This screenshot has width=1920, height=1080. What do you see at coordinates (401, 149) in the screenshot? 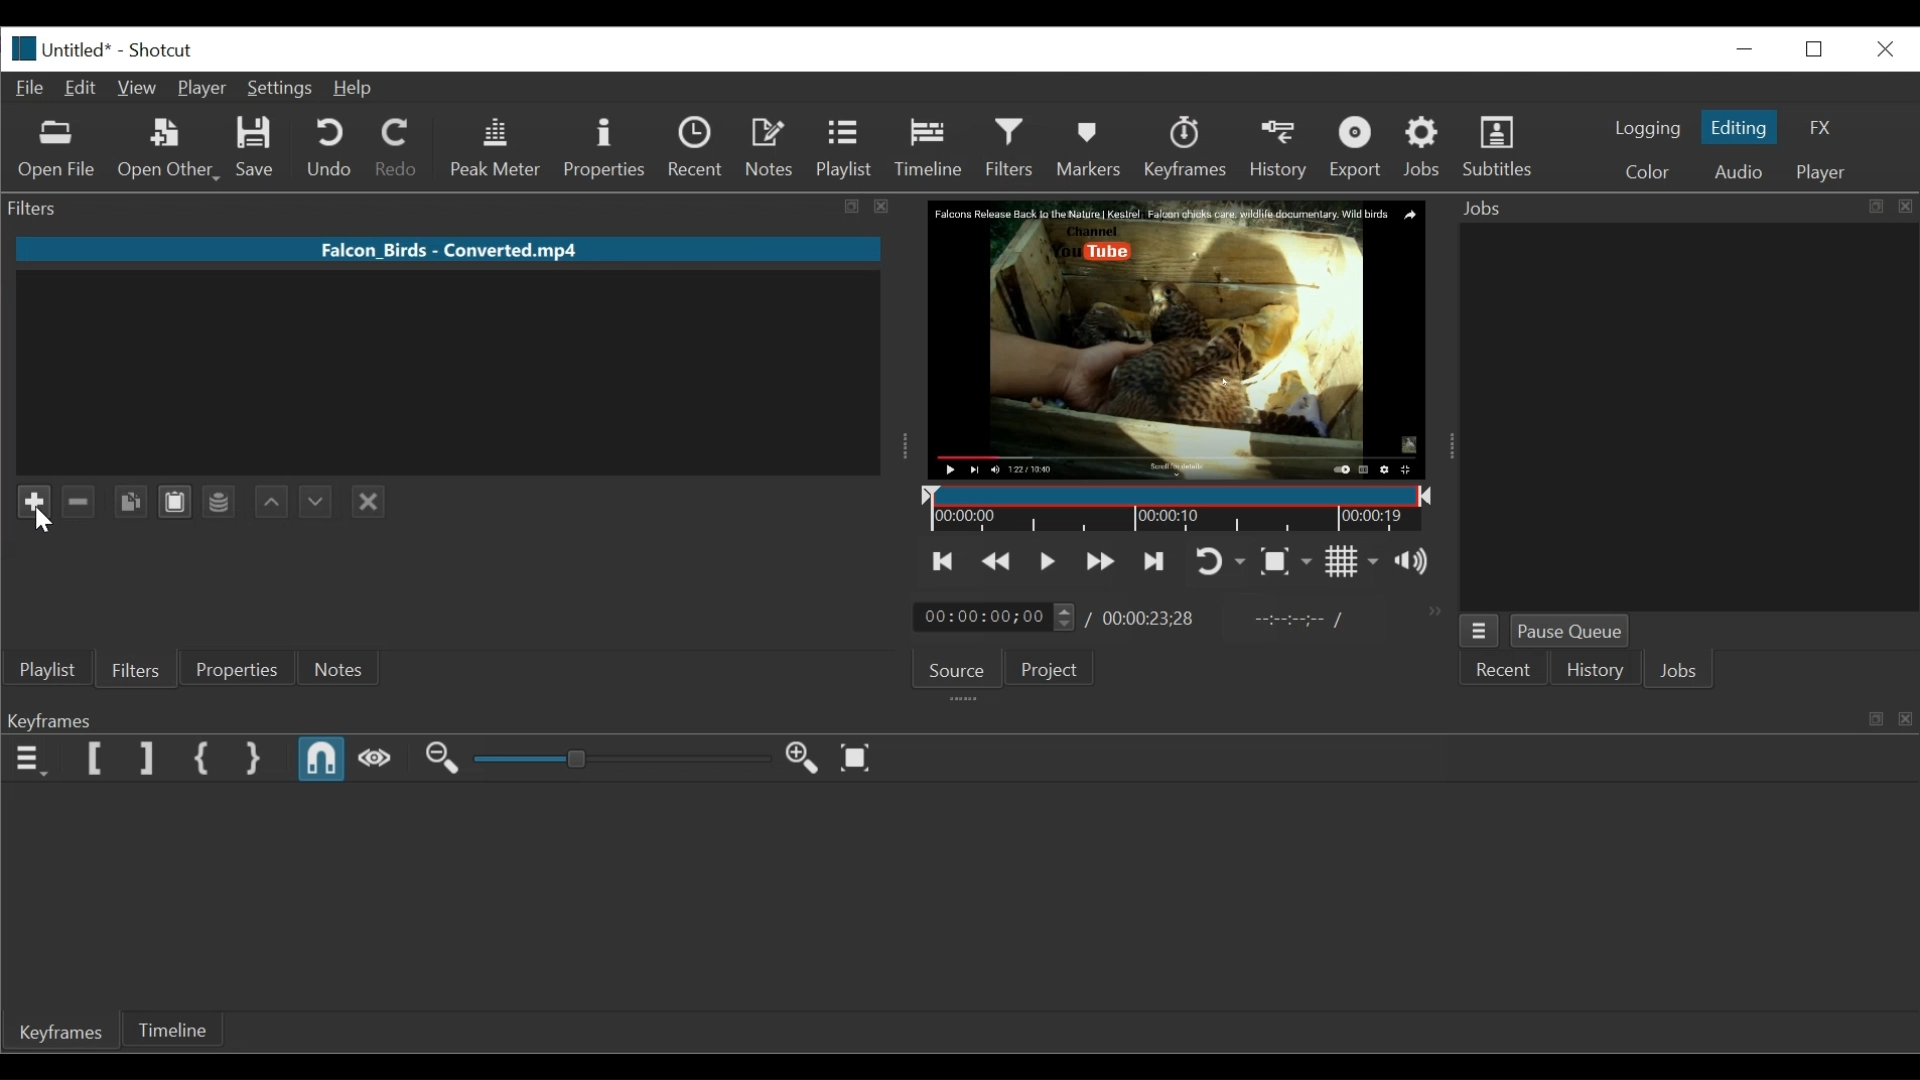
I see `Redo` at bounding box center [401, 149].